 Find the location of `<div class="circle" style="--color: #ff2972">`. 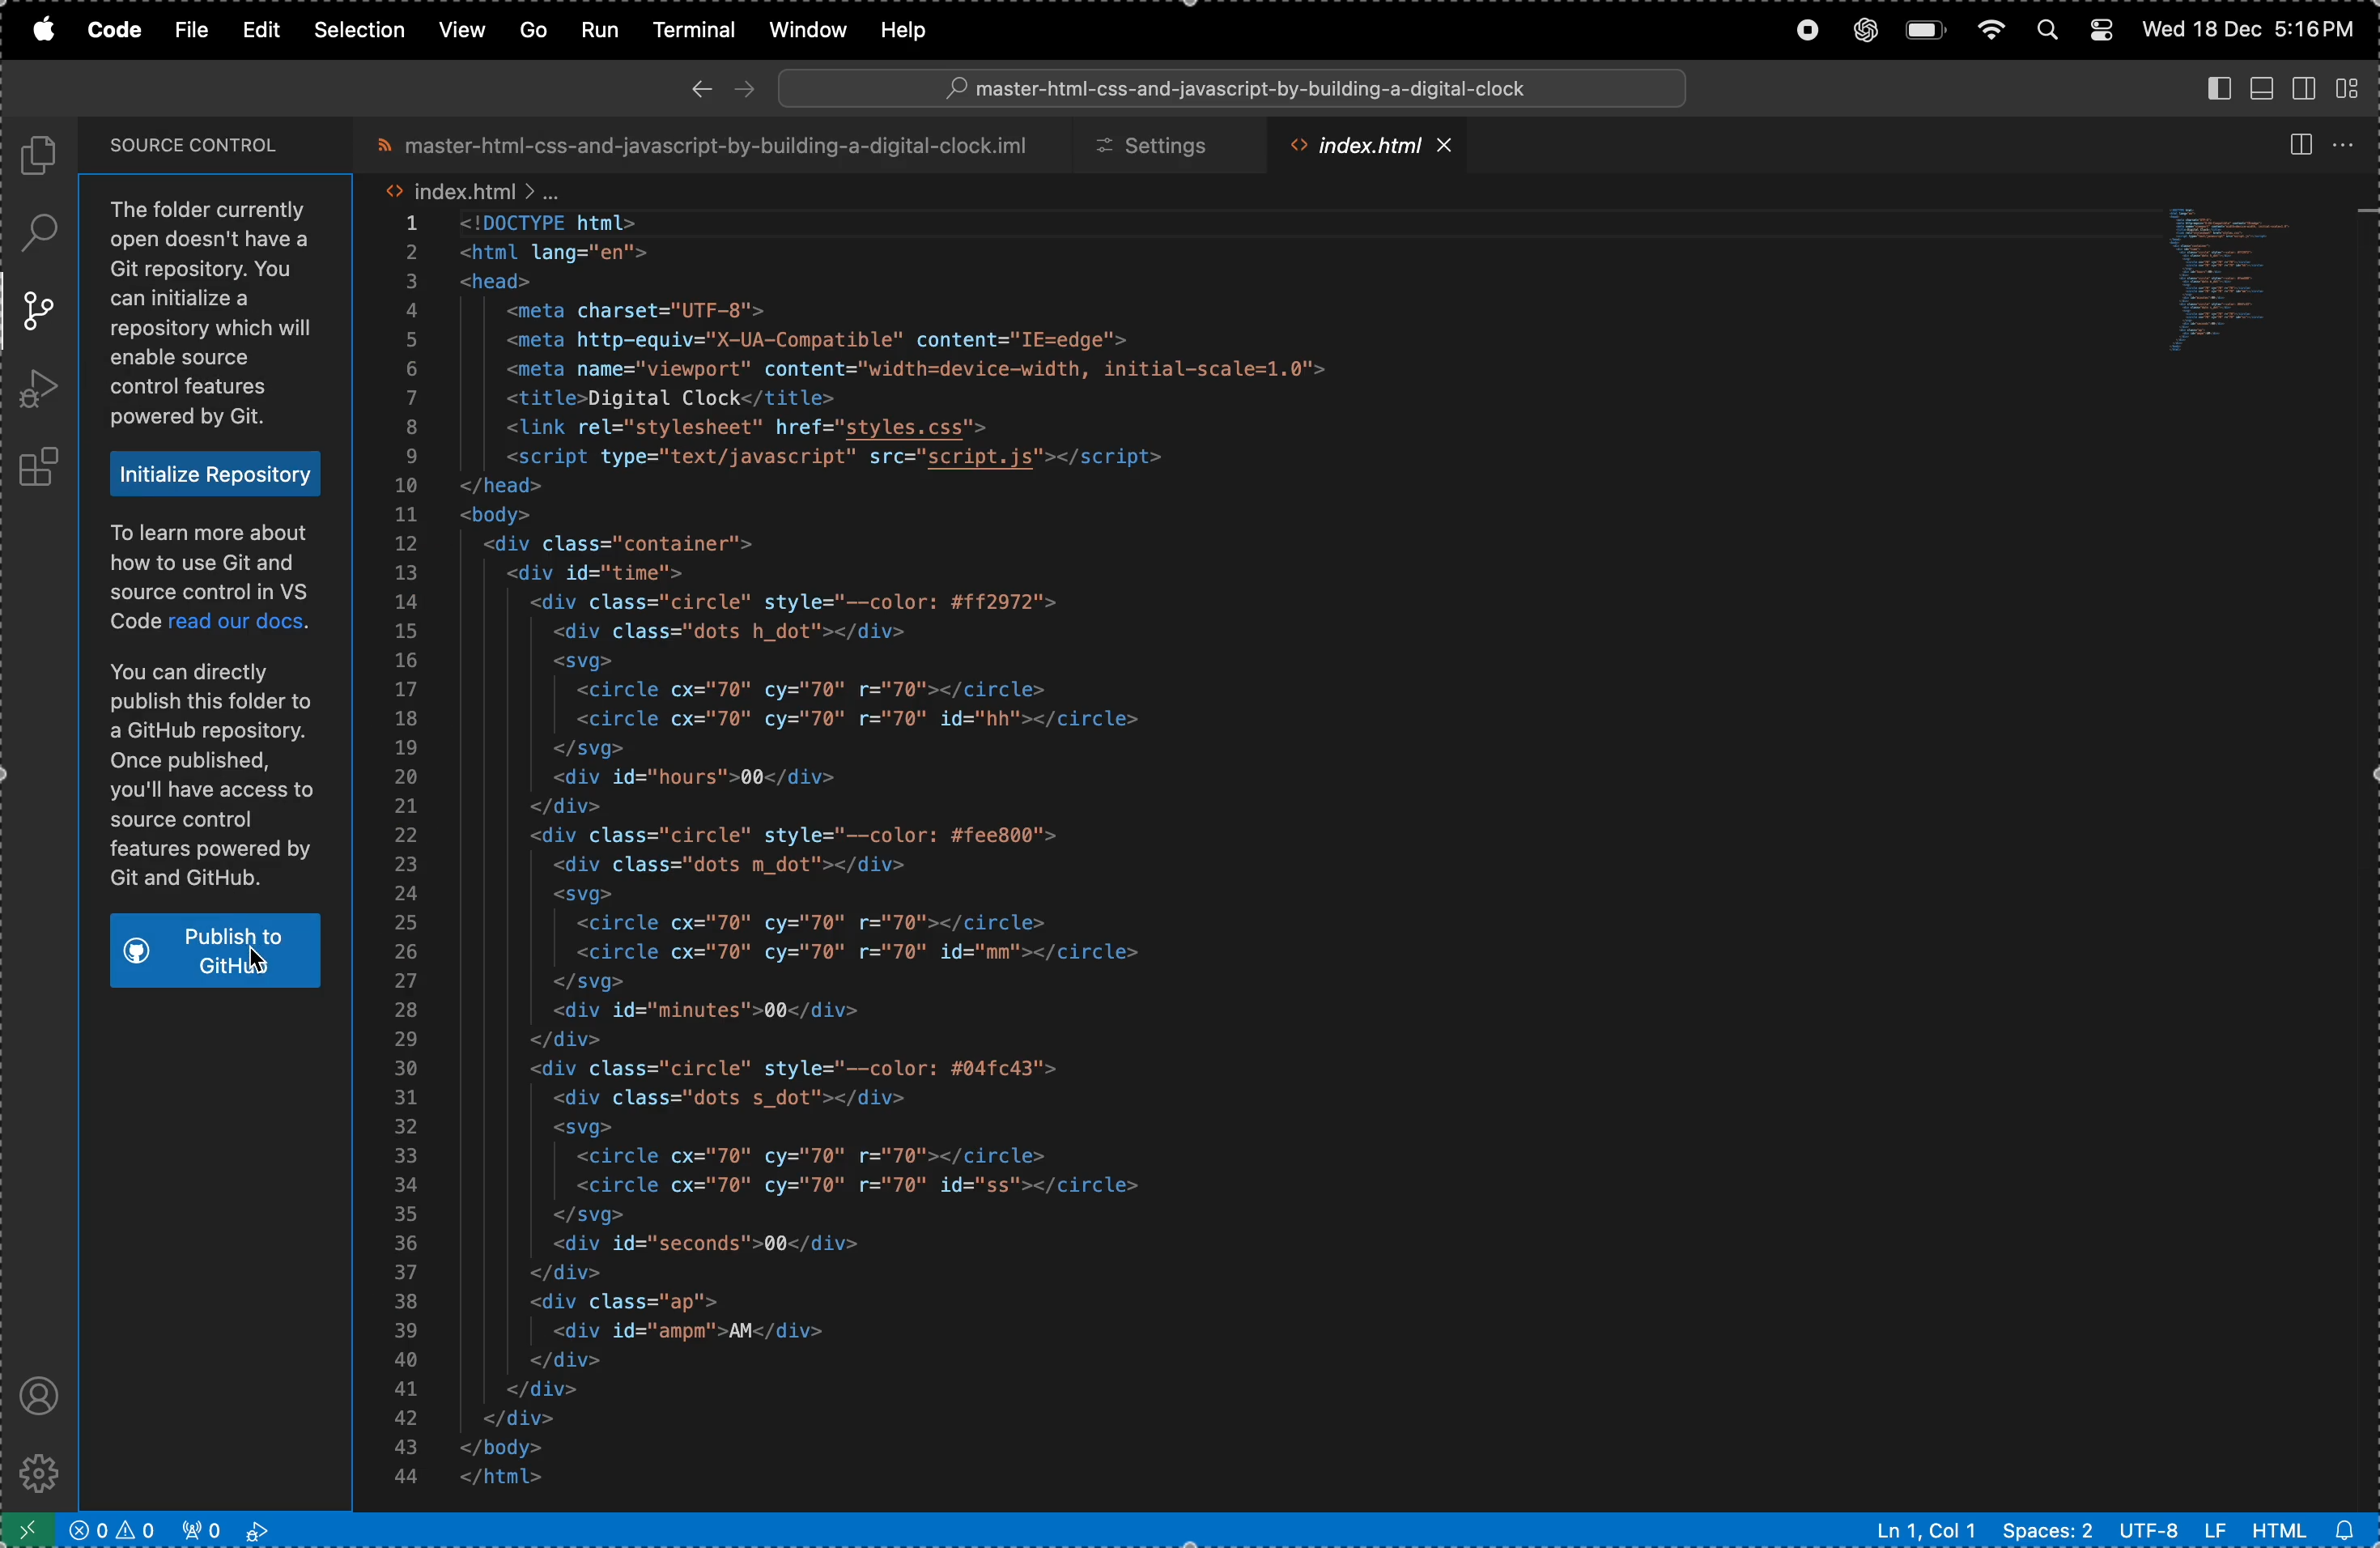

<div class="circle" style="--color: #ff2972"> is located at coordinates (813, 602).